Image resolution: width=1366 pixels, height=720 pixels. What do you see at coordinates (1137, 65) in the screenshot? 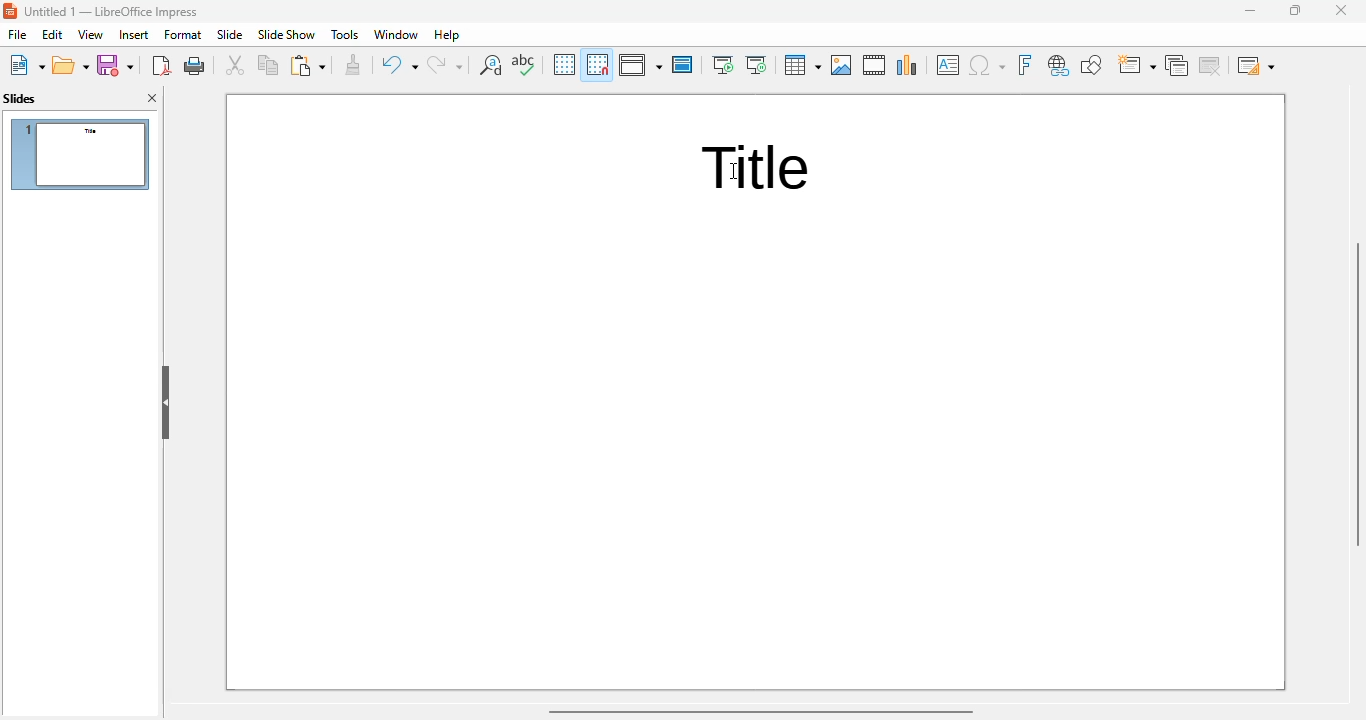
I see `new slide` at bounding box center [1137, 65].